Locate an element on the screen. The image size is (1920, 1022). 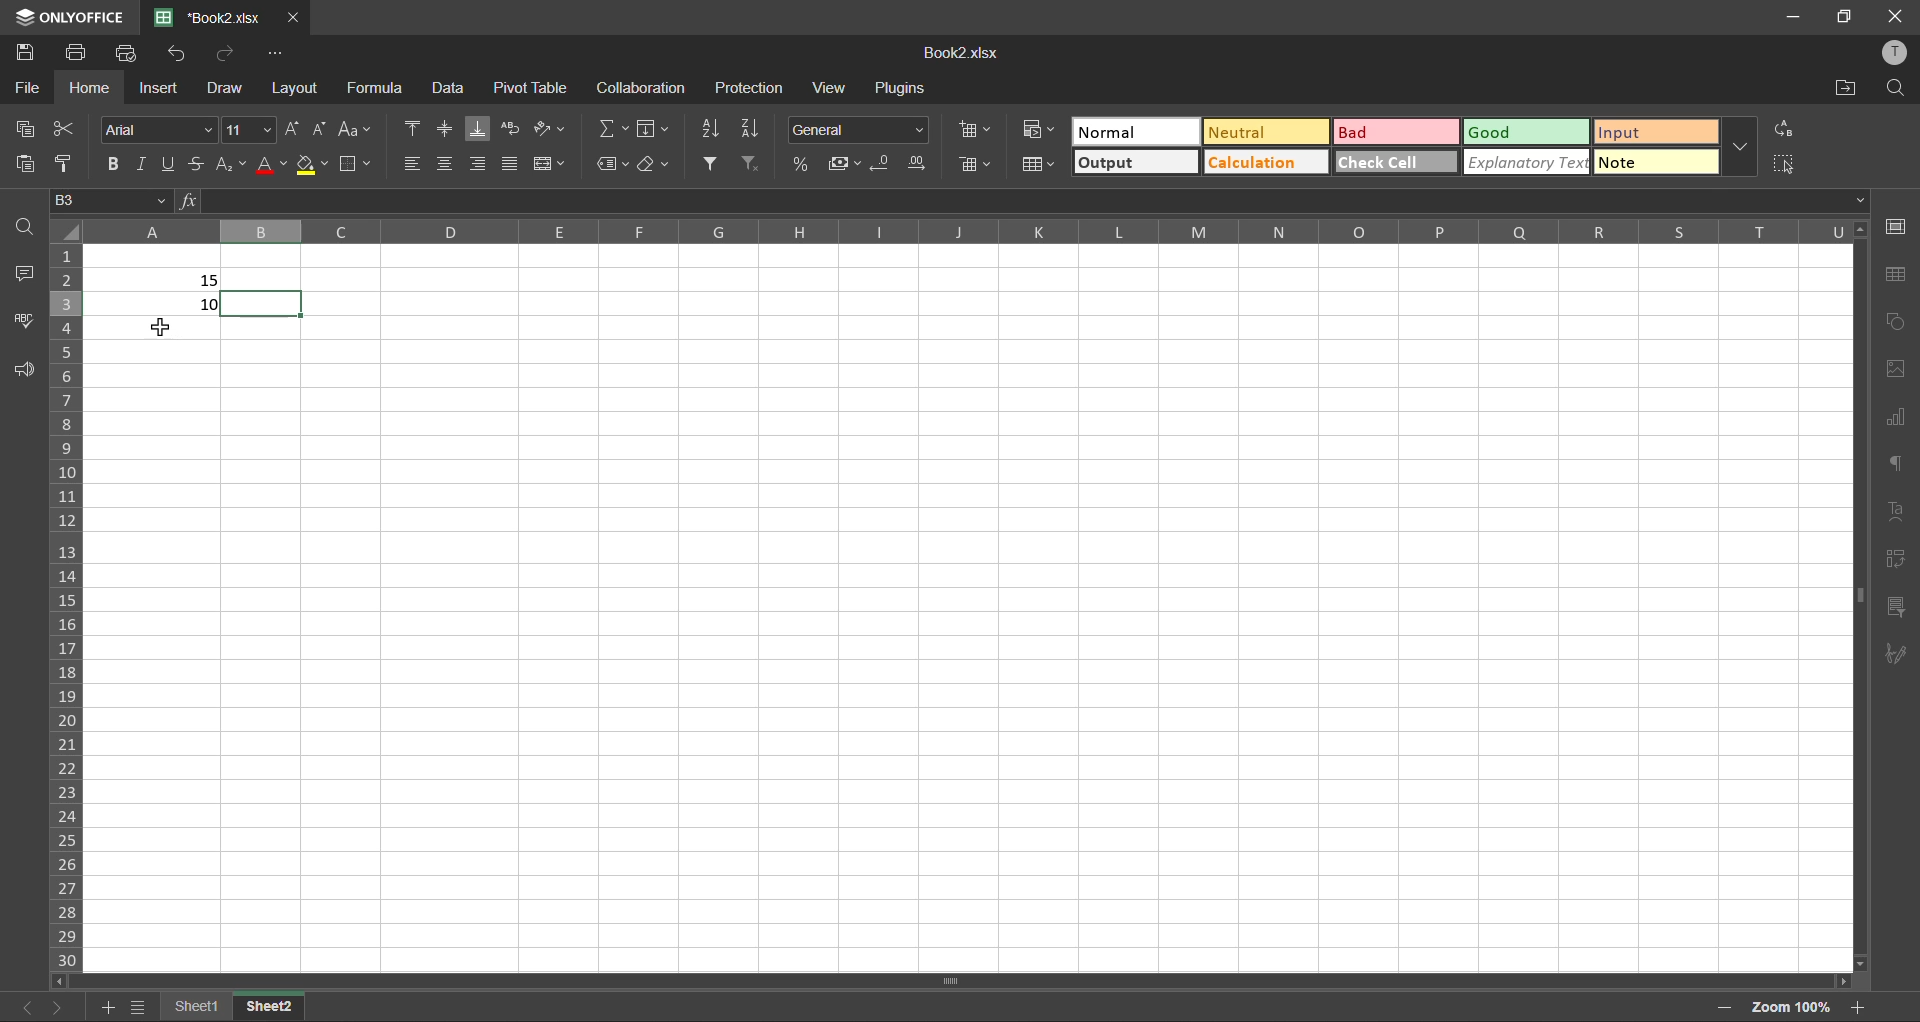
feedback is located at coordinates (27, 371).